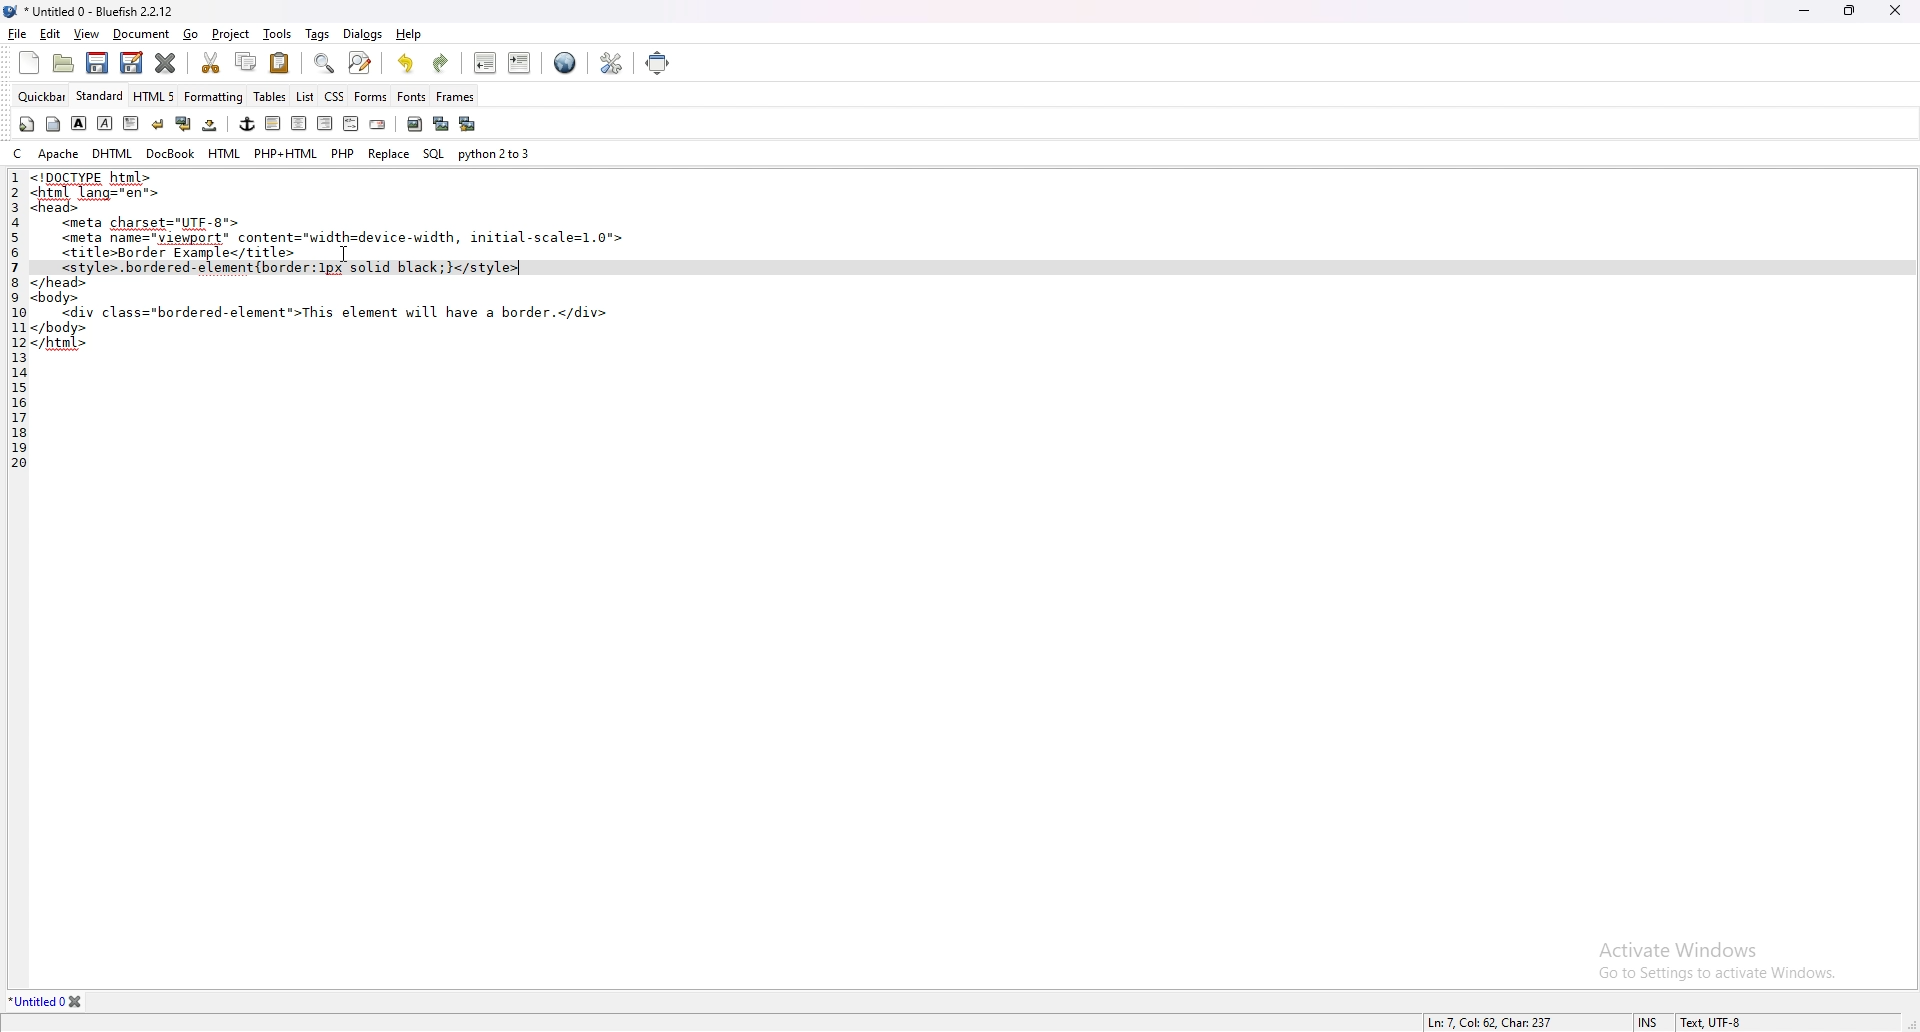 The image size is (1920, 1032). Describe the element at coordinates (132, 123) in the screenshot. I see `paragraph` at that location.